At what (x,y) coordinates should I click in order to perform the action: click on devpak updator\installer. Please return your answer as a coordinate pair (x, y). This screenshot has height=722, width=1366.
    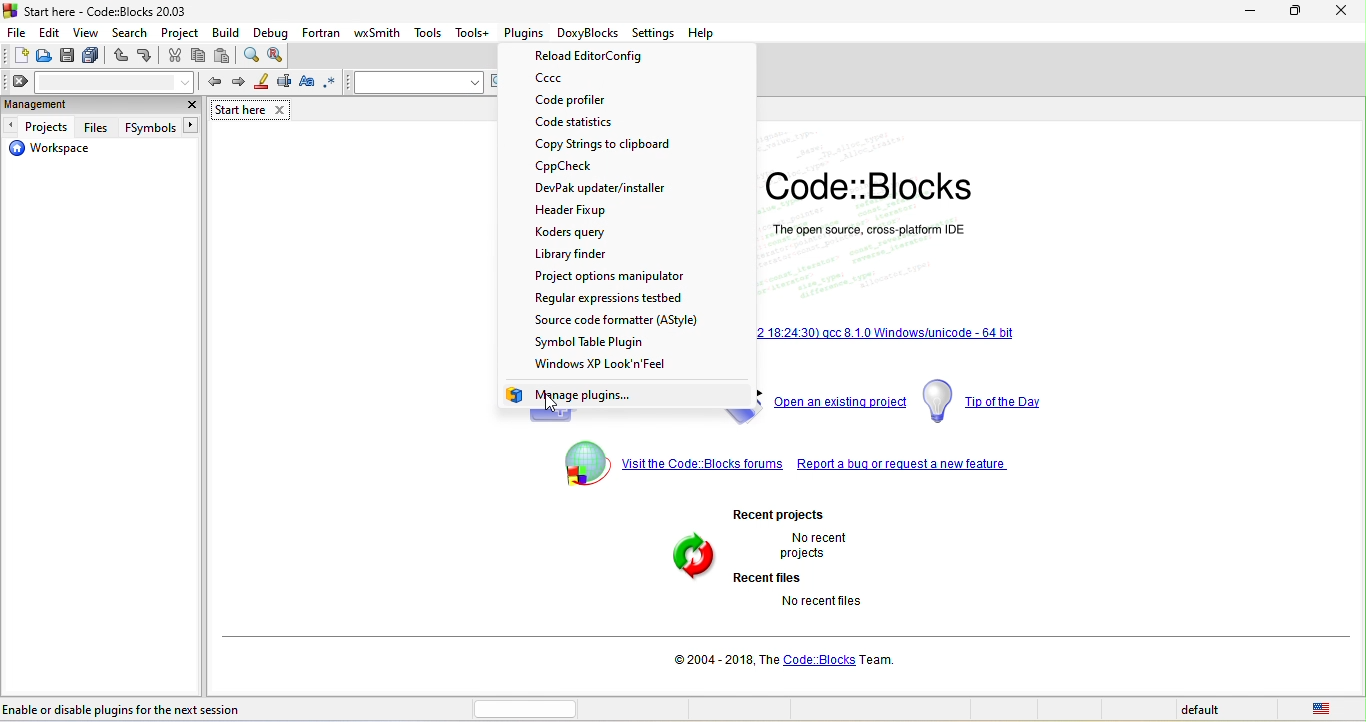
    Looking at the image, I should click on (607, 188).